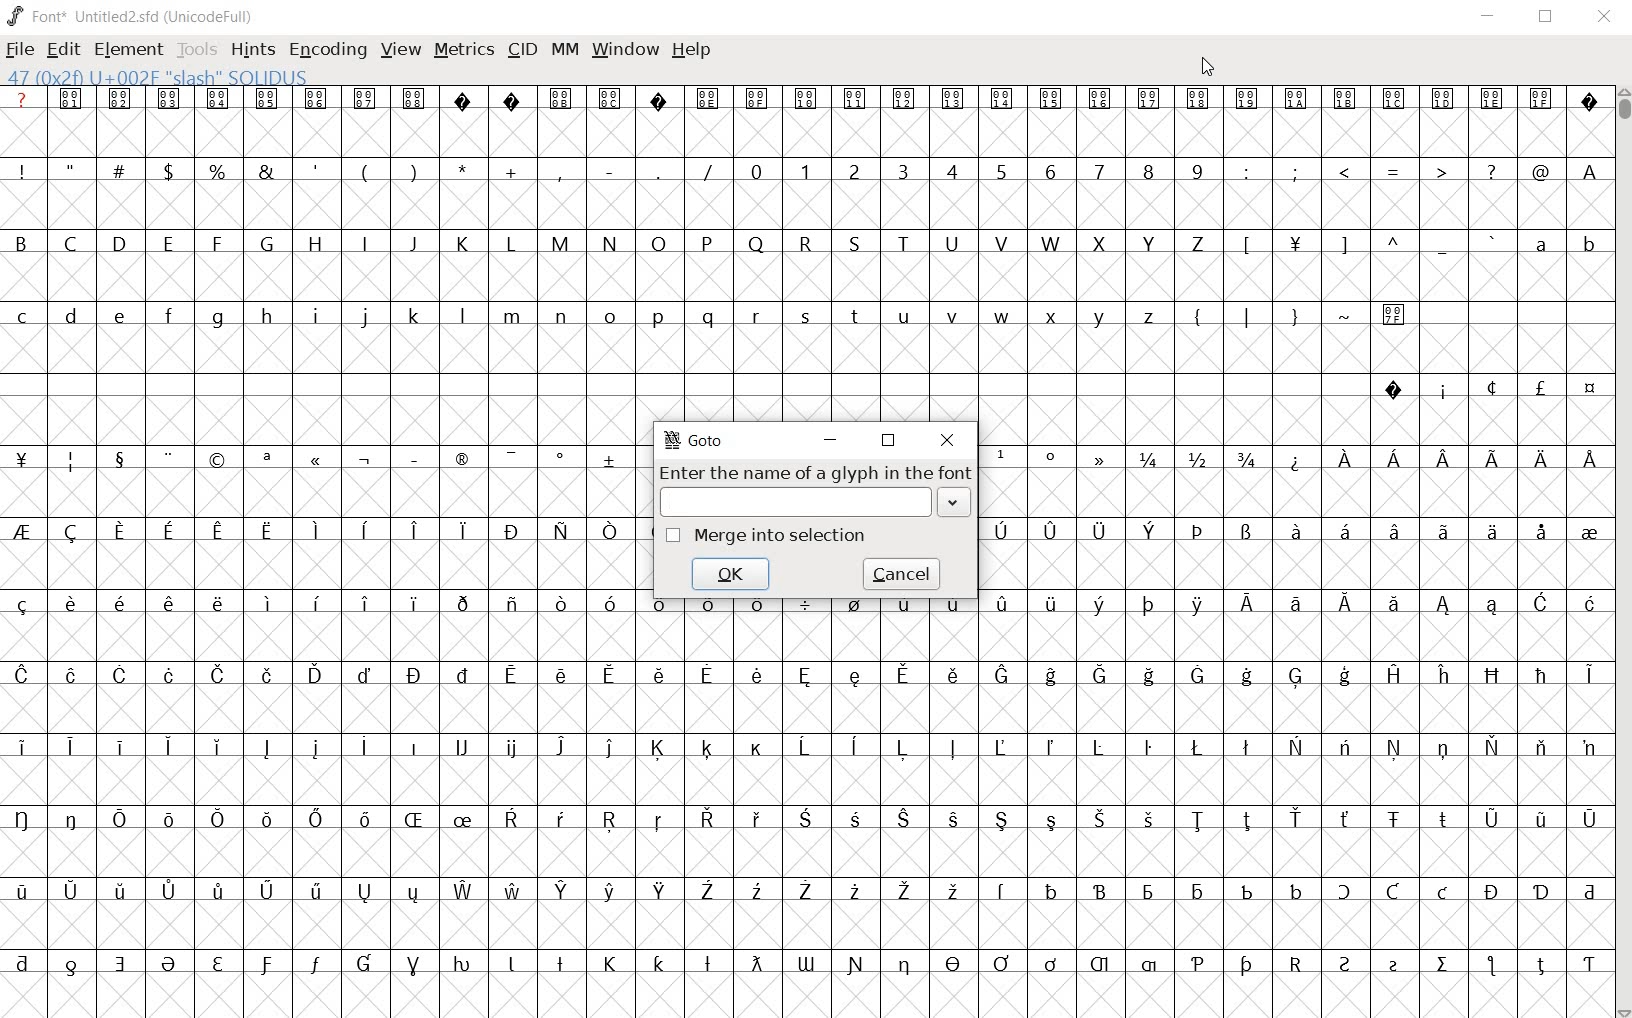 This screenshot has width=1632, height=1018. I want to click on special letters, so click(322, 603).